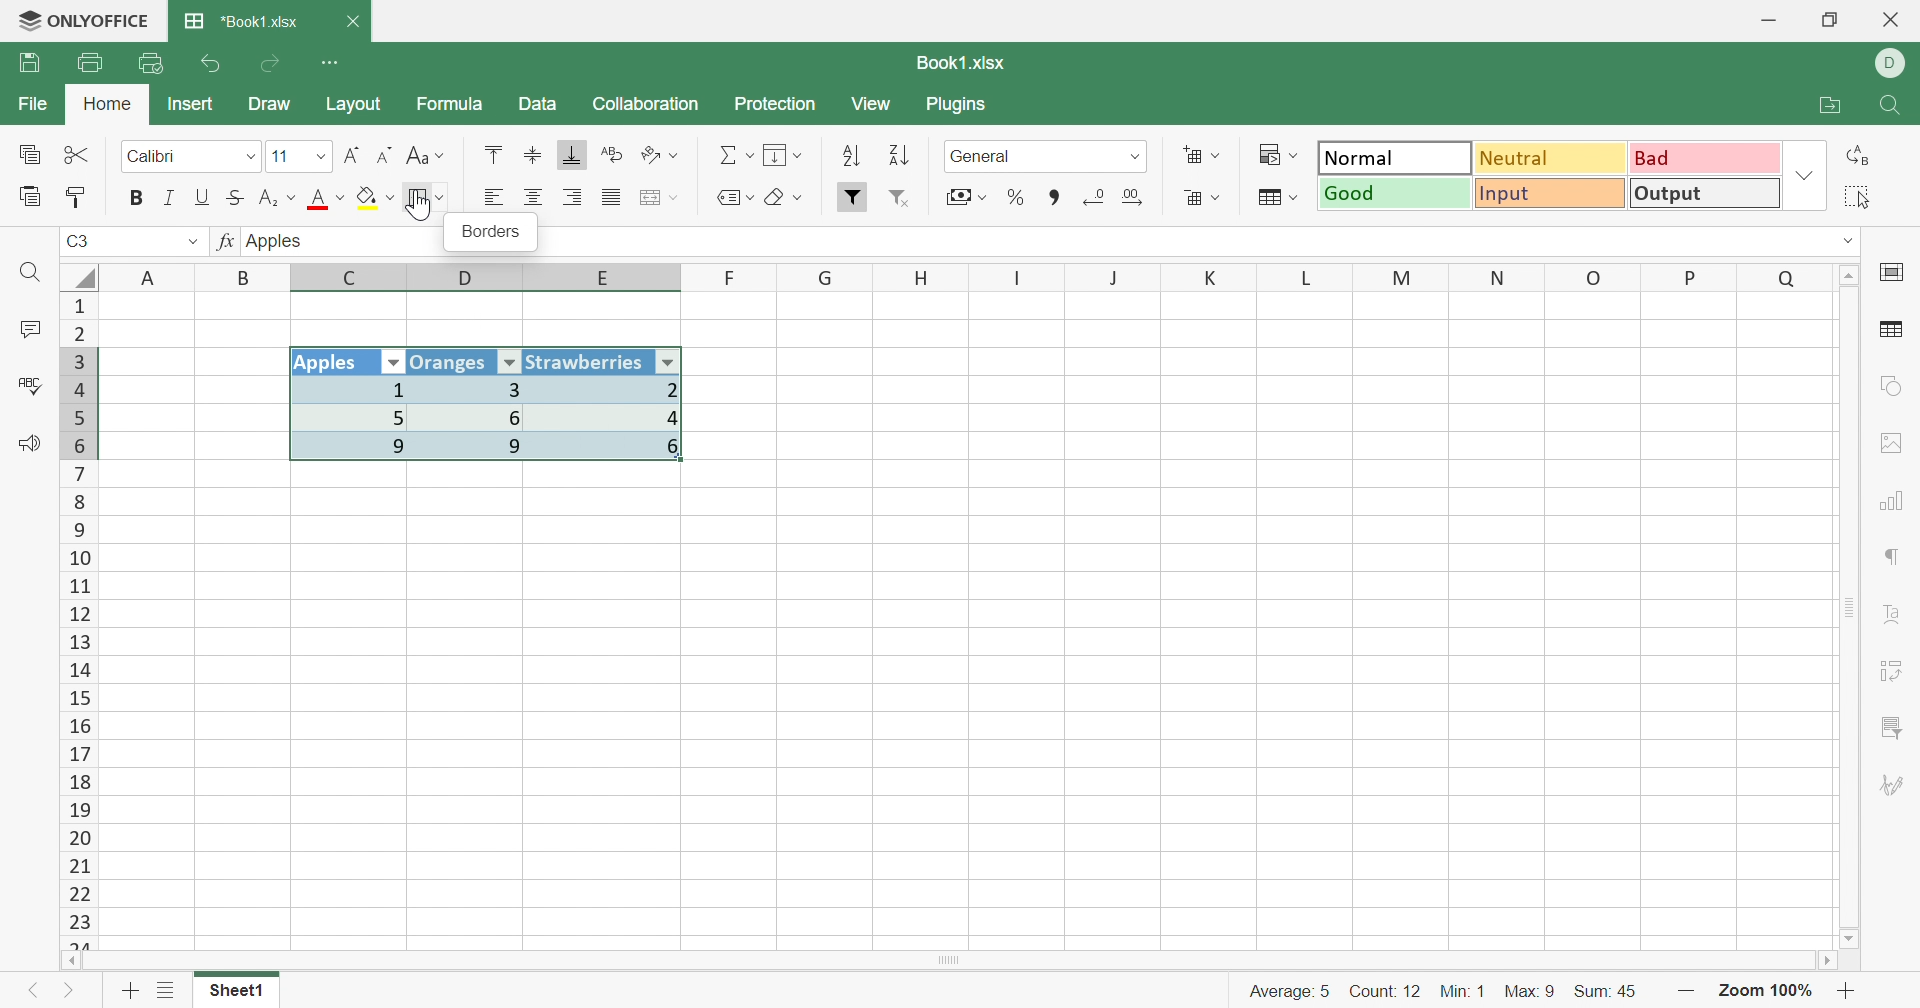  I want to click on View, so click(874, 105).